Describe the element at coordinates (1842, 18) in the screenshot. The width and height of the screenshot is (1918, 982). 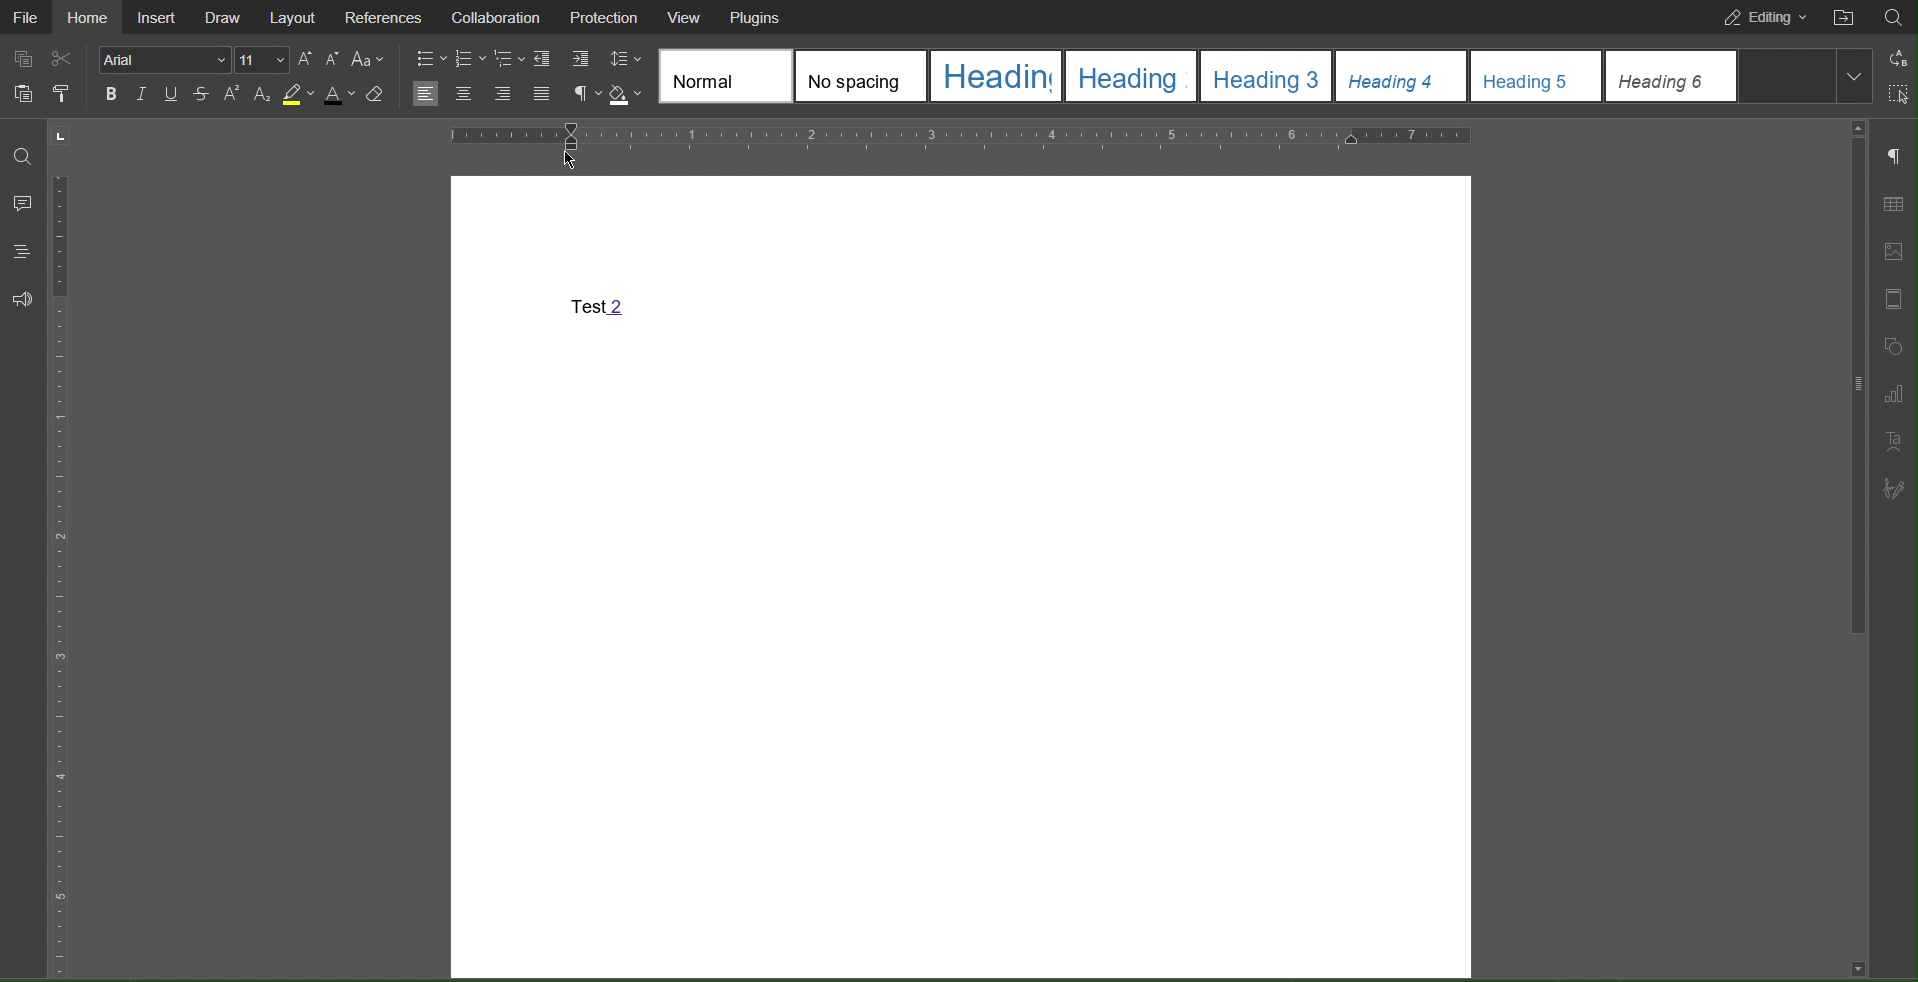
I see `Open File Location` at that location.